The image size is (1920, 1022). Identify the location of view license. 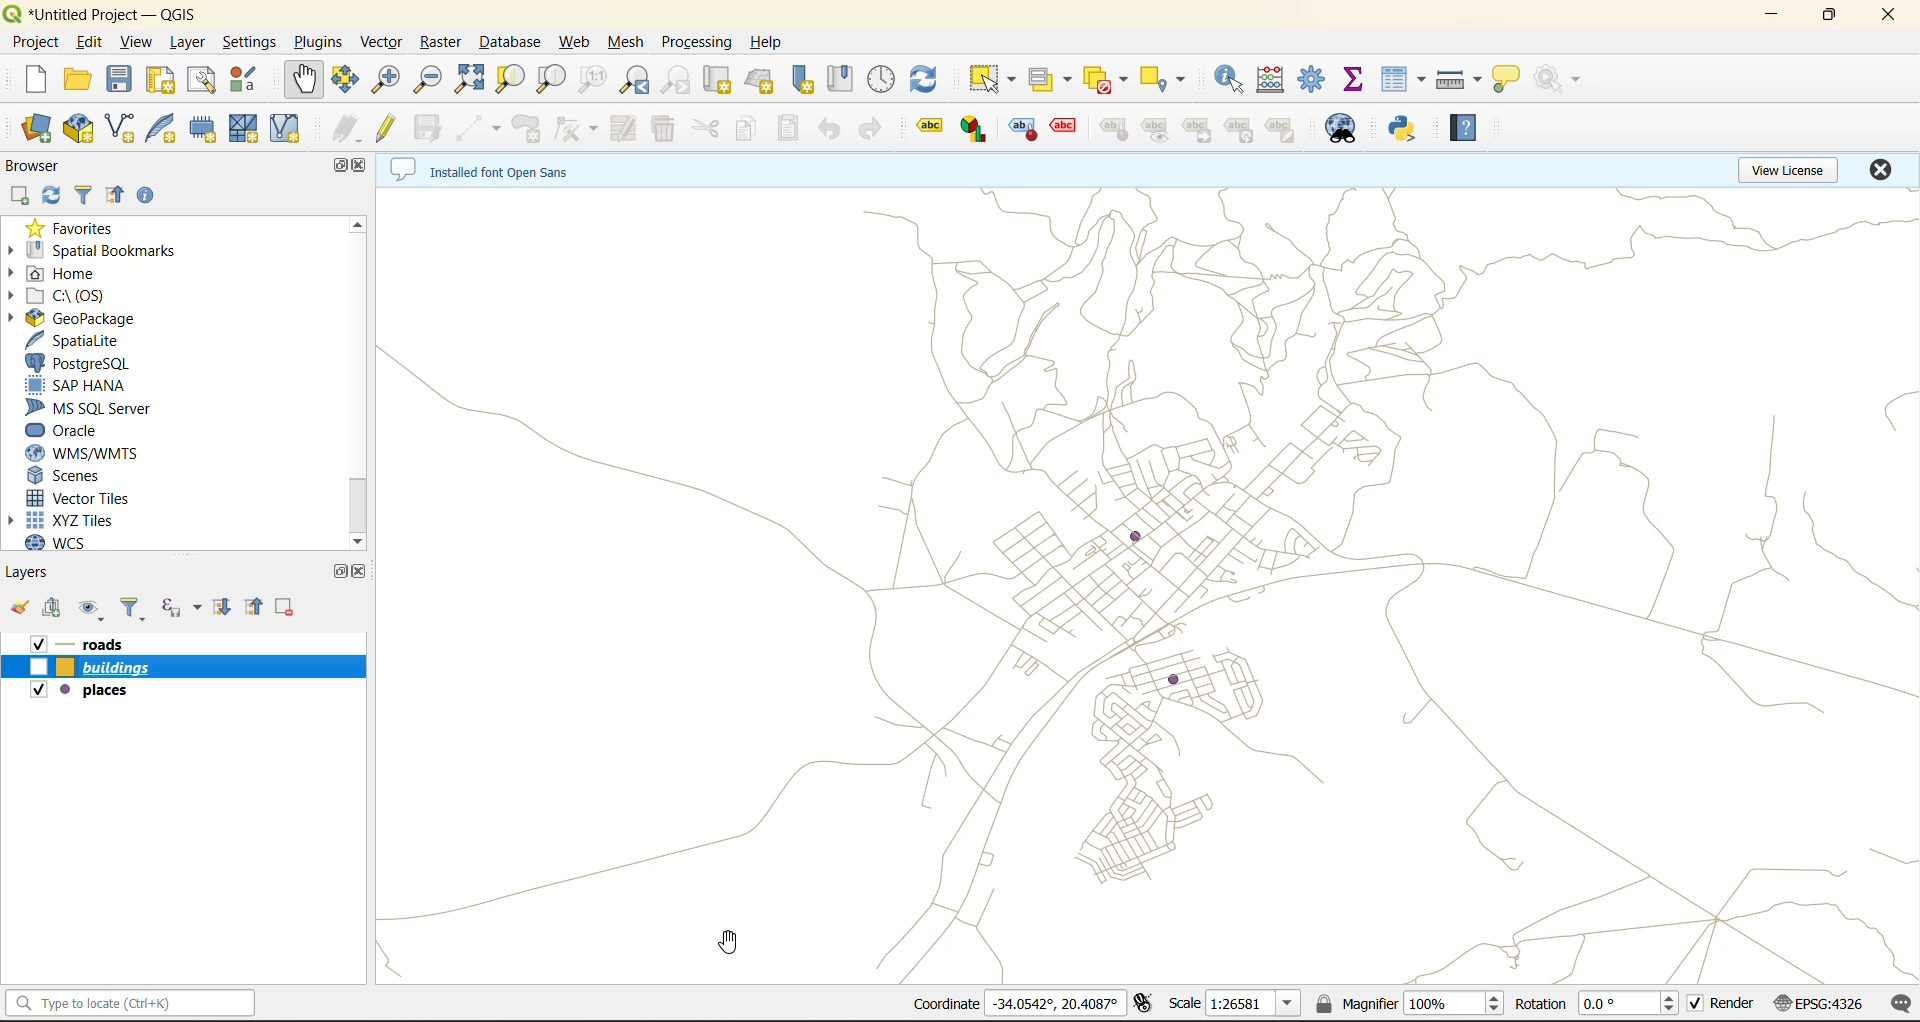
(1787, 170).